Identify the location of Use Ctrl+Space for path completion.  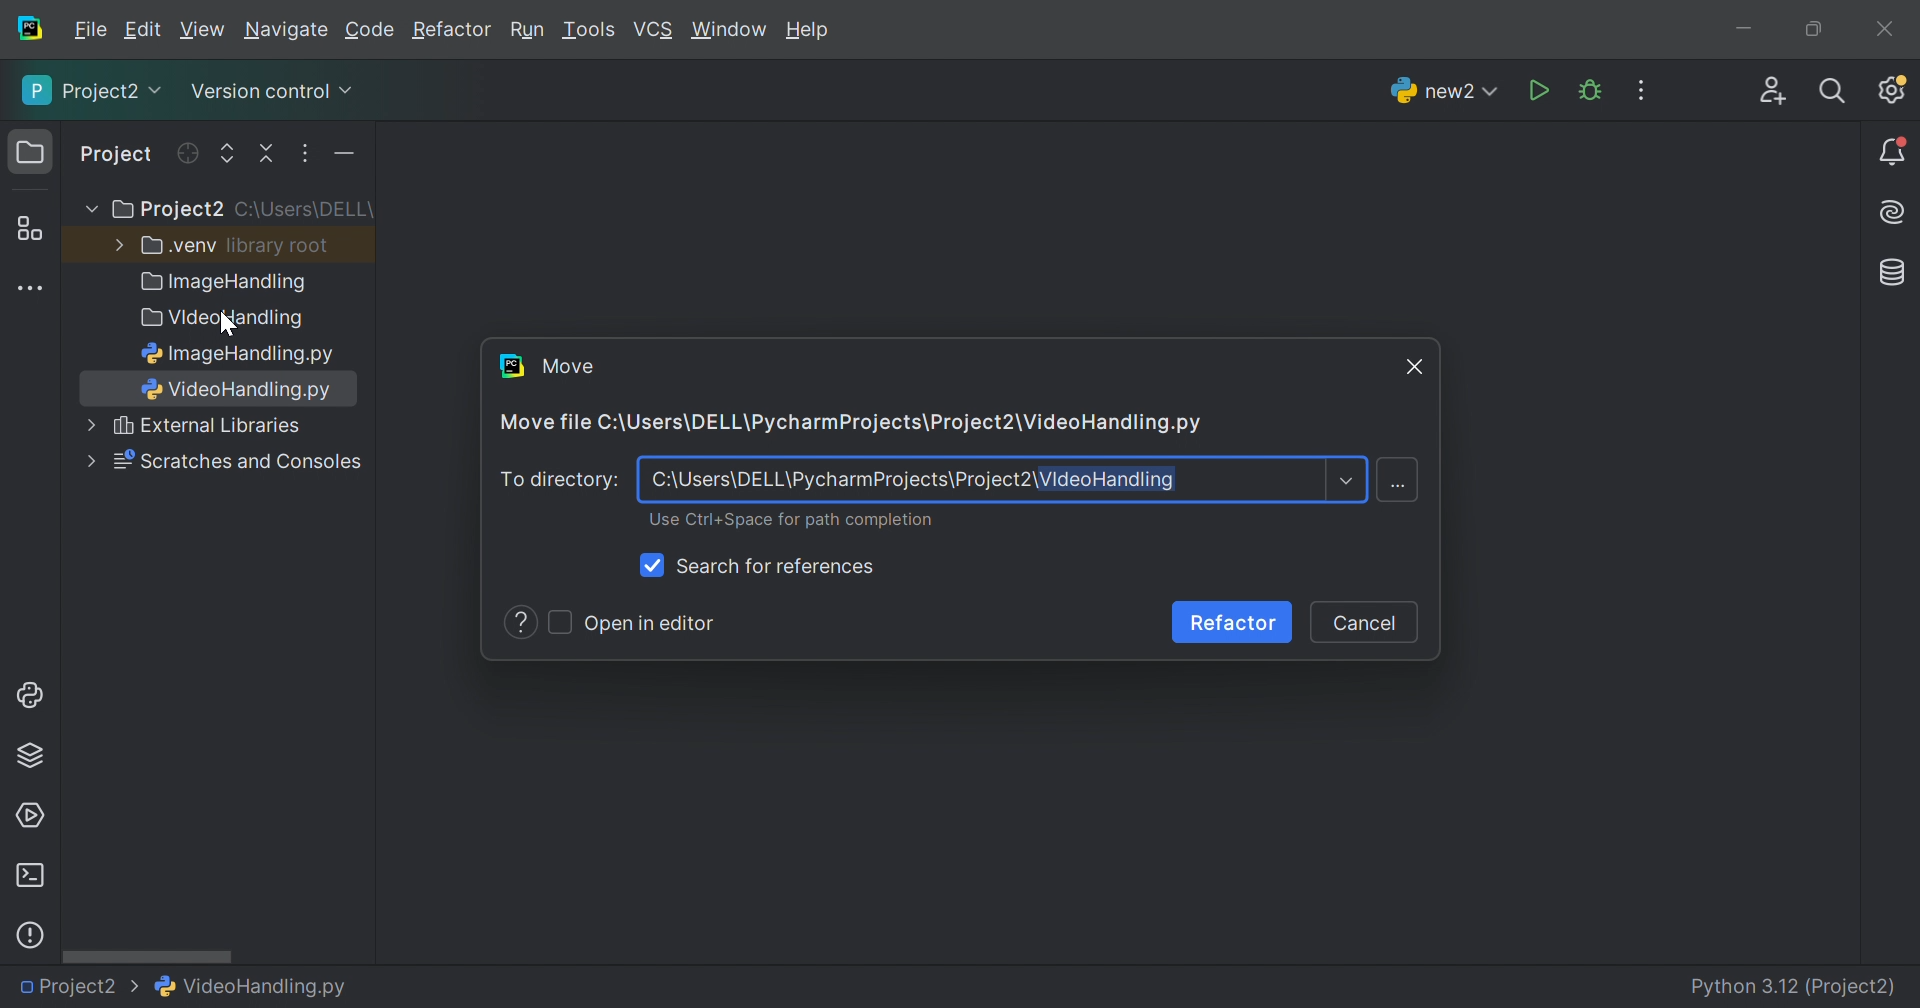
(791, 521).